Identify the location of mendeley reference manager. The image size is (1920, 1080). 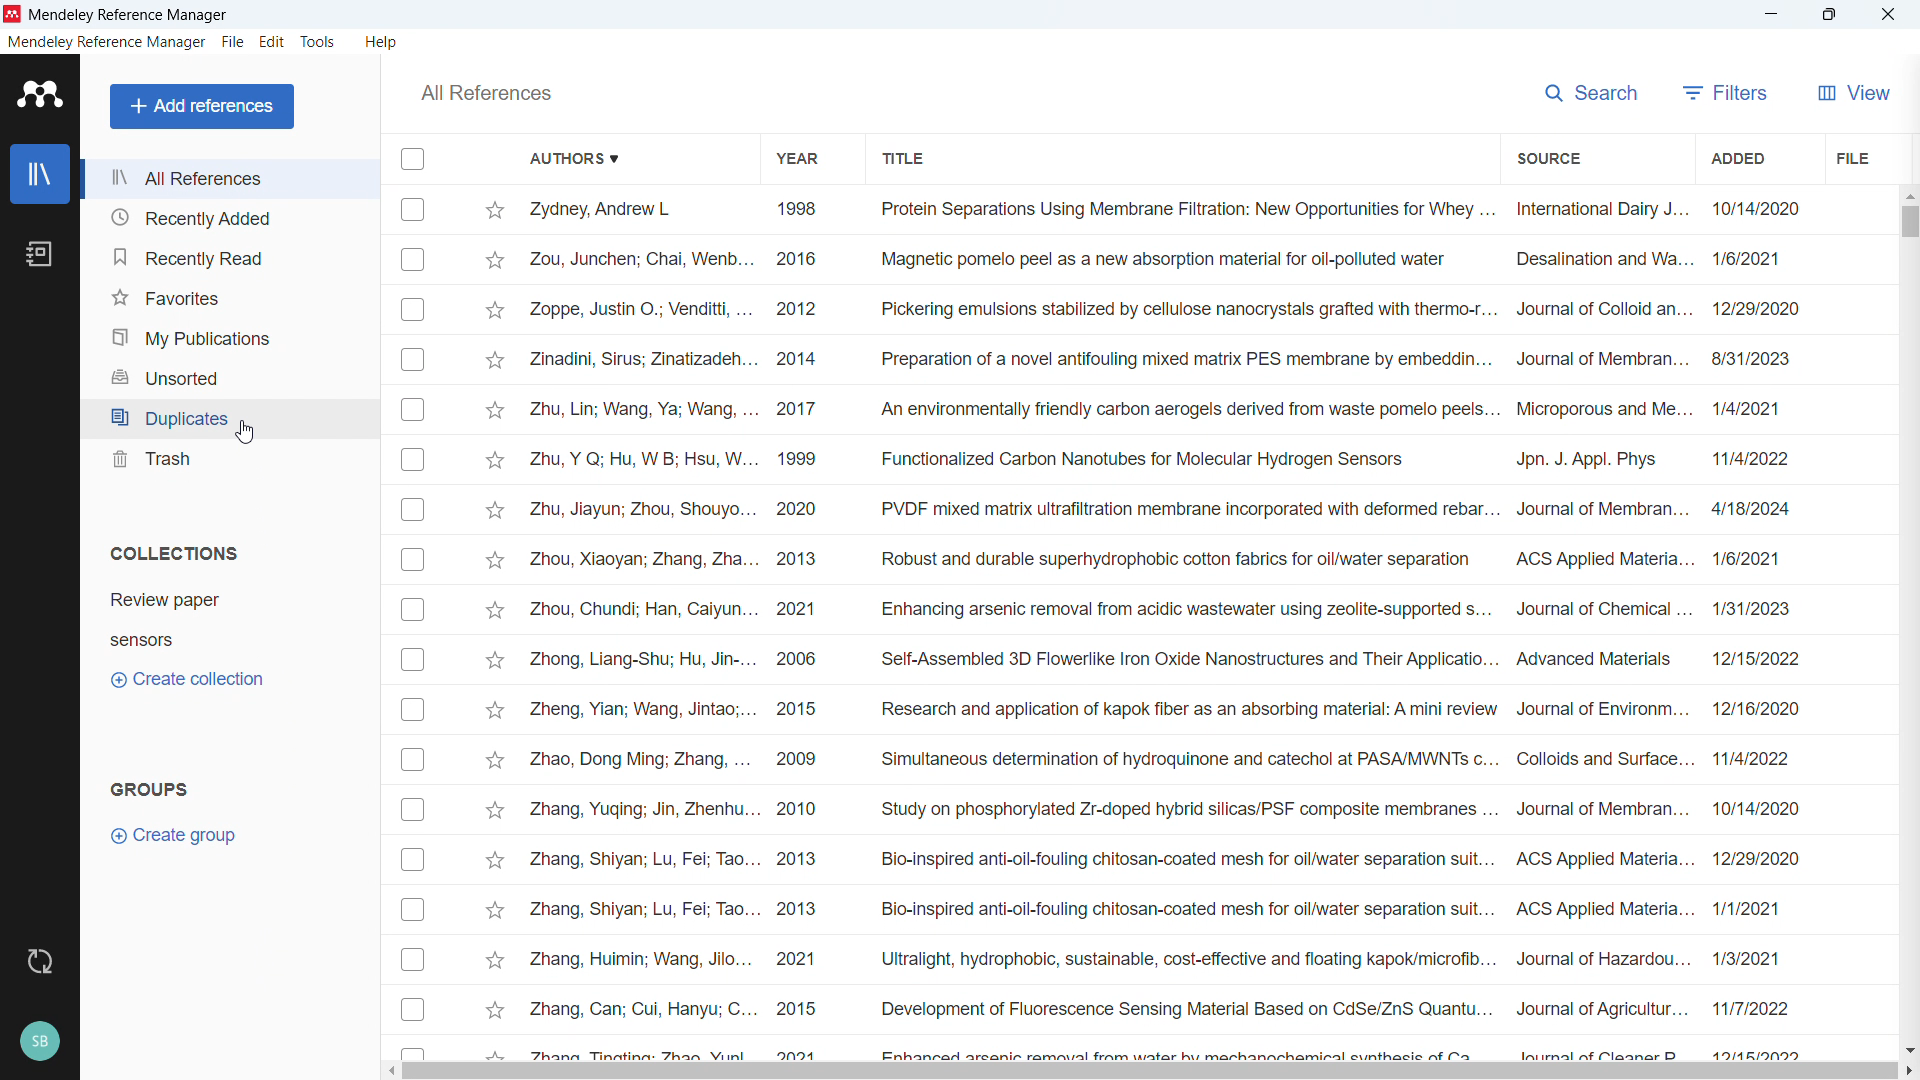
(105, 42).